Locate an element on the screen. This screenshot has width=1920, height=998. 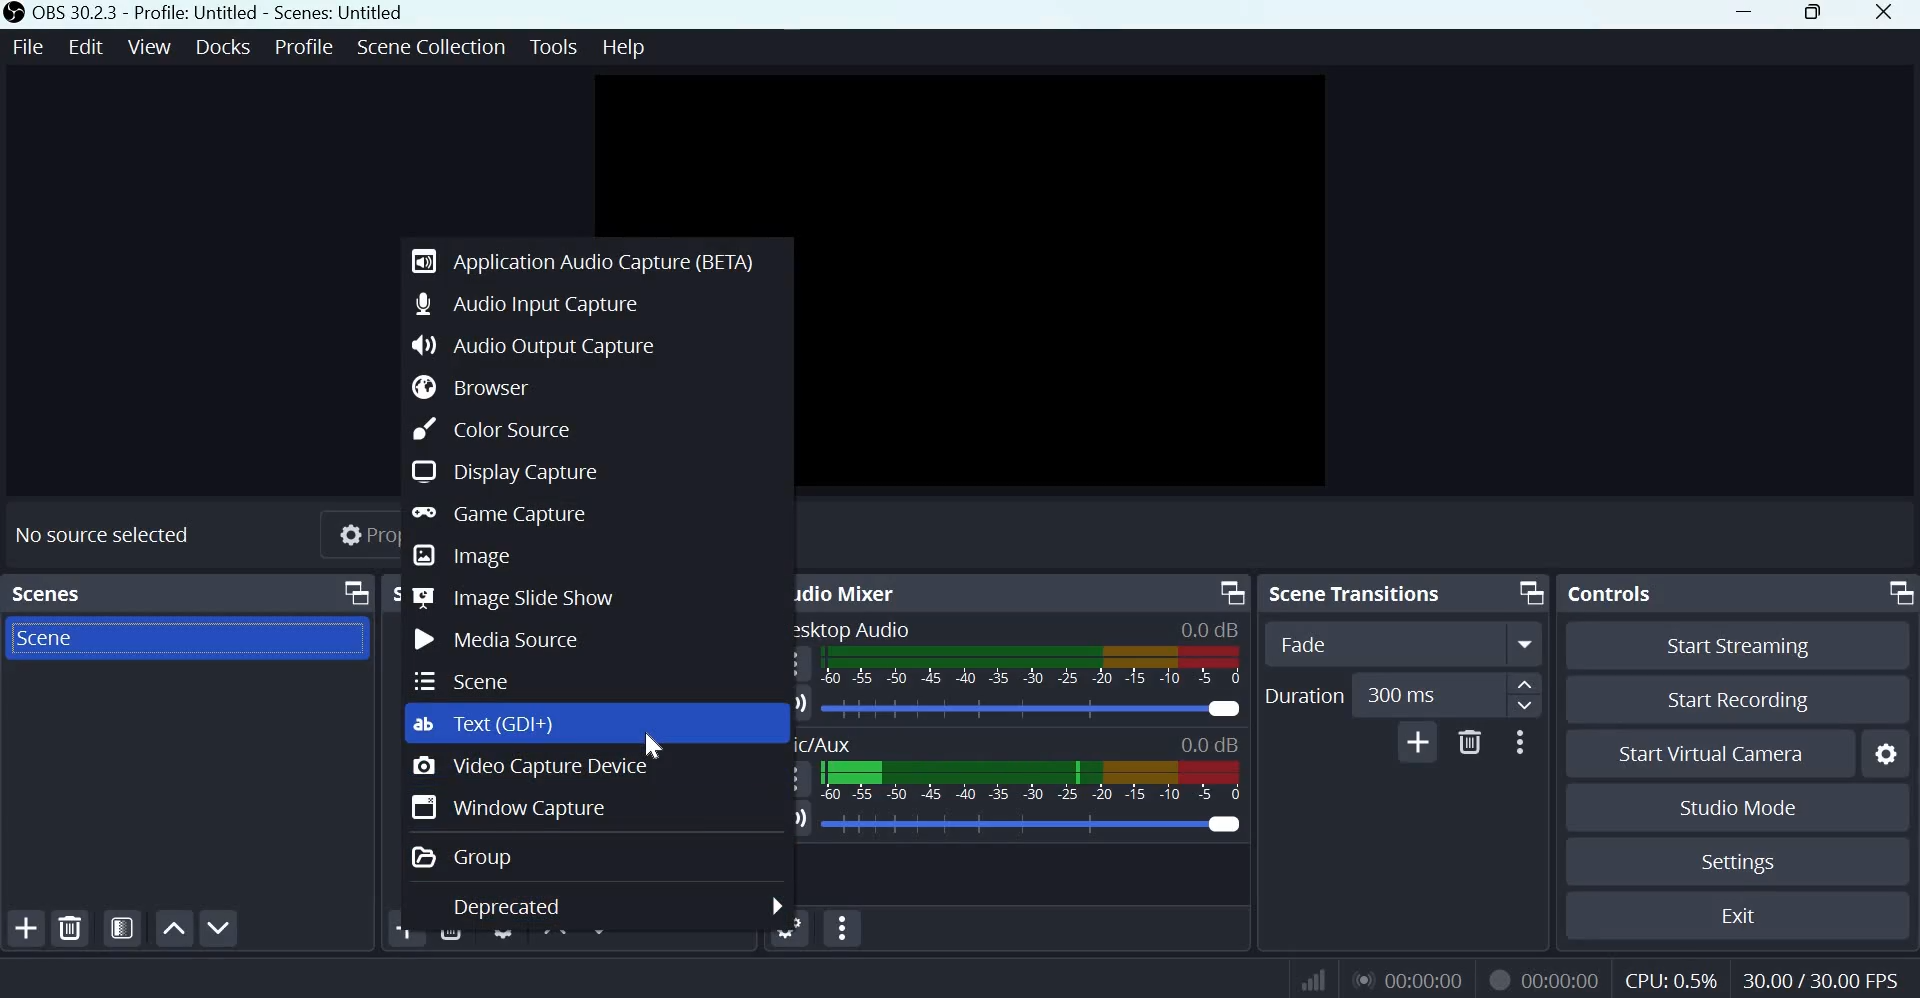
Configure virtual camera is located at coordinates (1886, 754).